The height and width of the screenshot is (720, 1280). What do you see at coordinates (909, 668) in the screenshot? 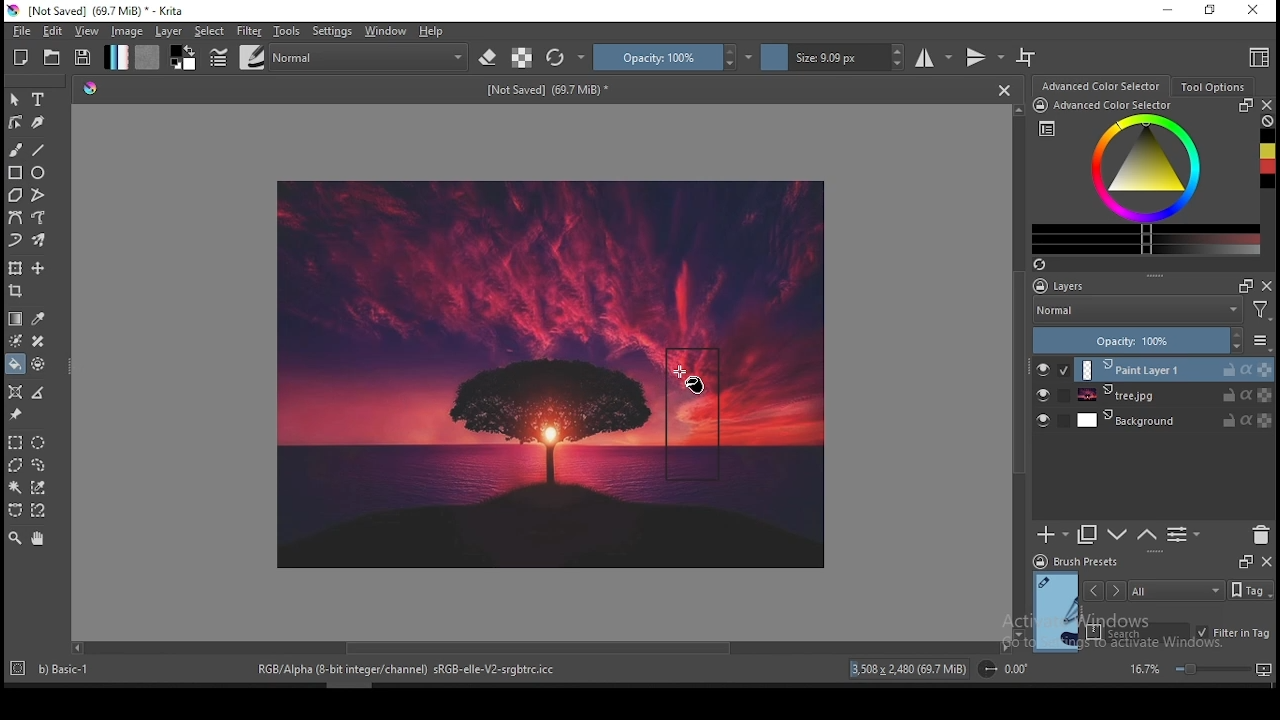
I see `13,508 x 2,480 (68.1 MiB)` at bounding box center [909, 668].